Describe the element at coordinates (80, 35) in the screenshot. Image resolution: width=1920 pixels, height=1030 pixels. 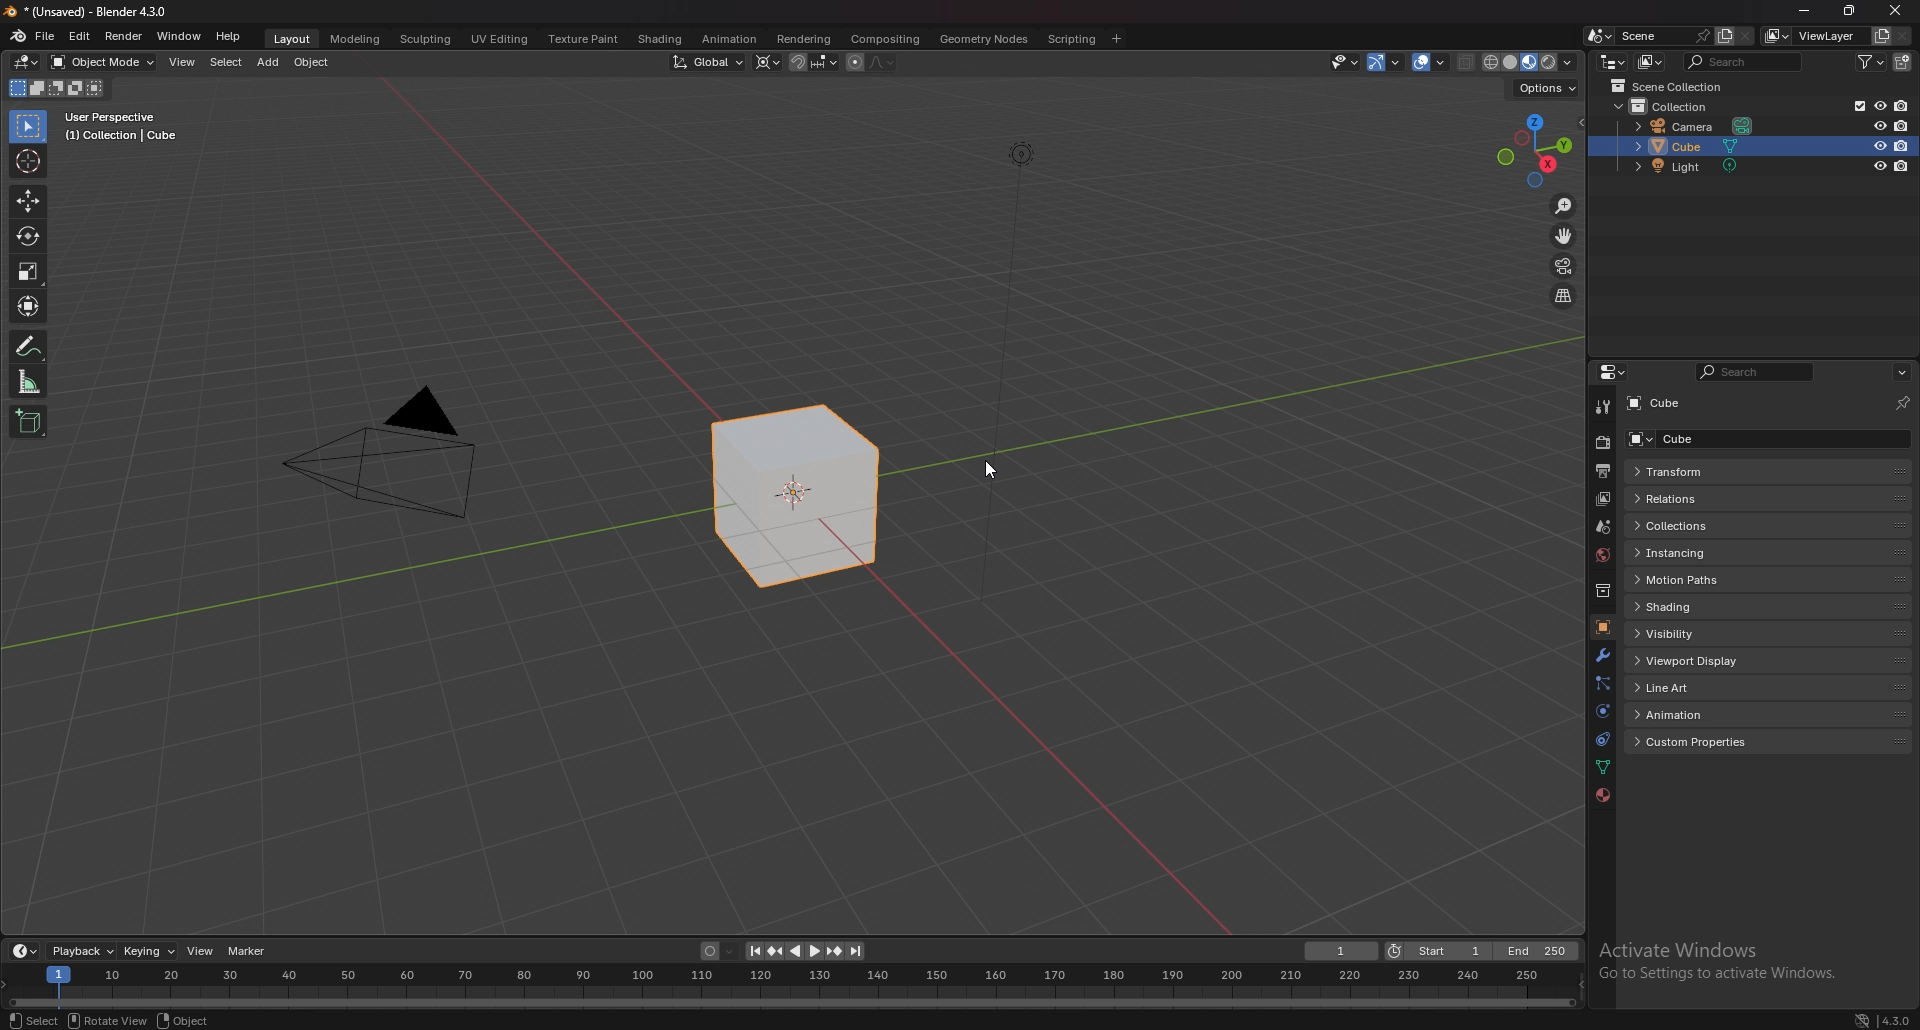
I see `edit` at that location.